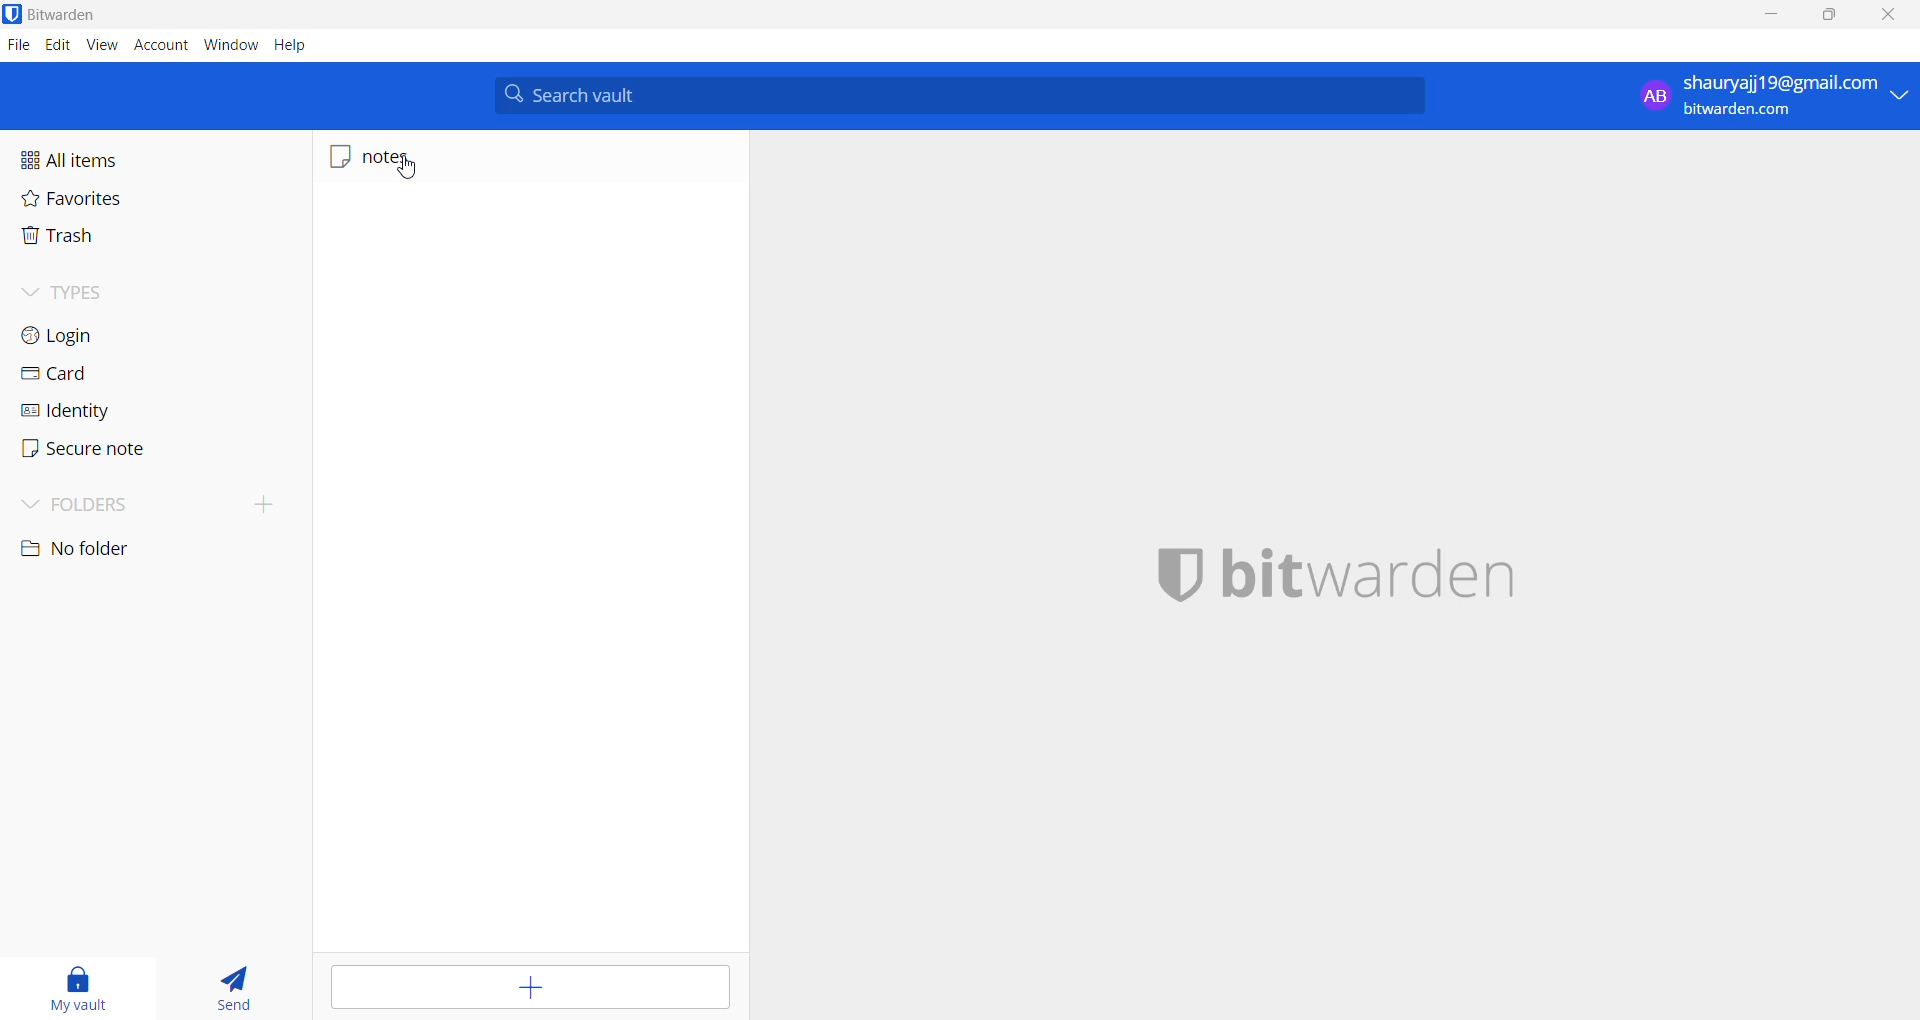  What do you see at coordinates (104, 160) in the screenshot?
I see `all items` at bounding box center [104, 160].